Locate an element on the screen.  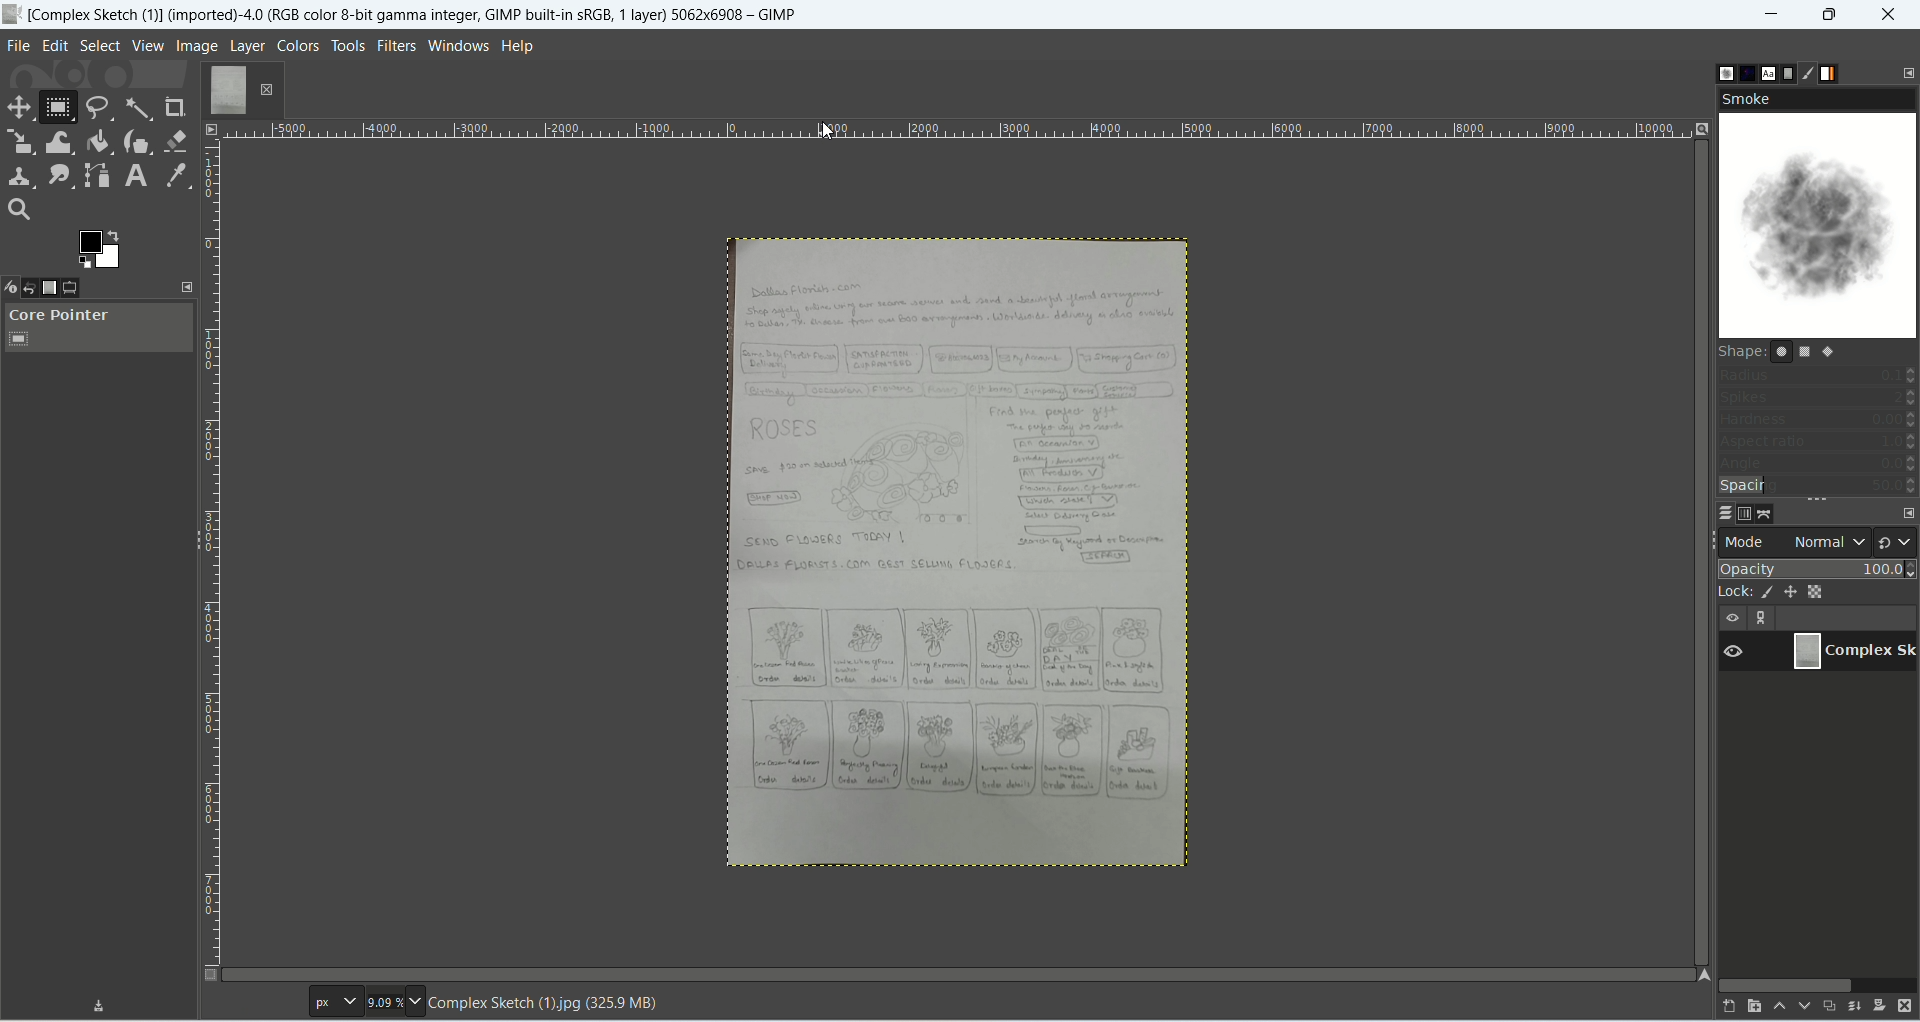
merge this layer is located at coordinates (1854, 1008).